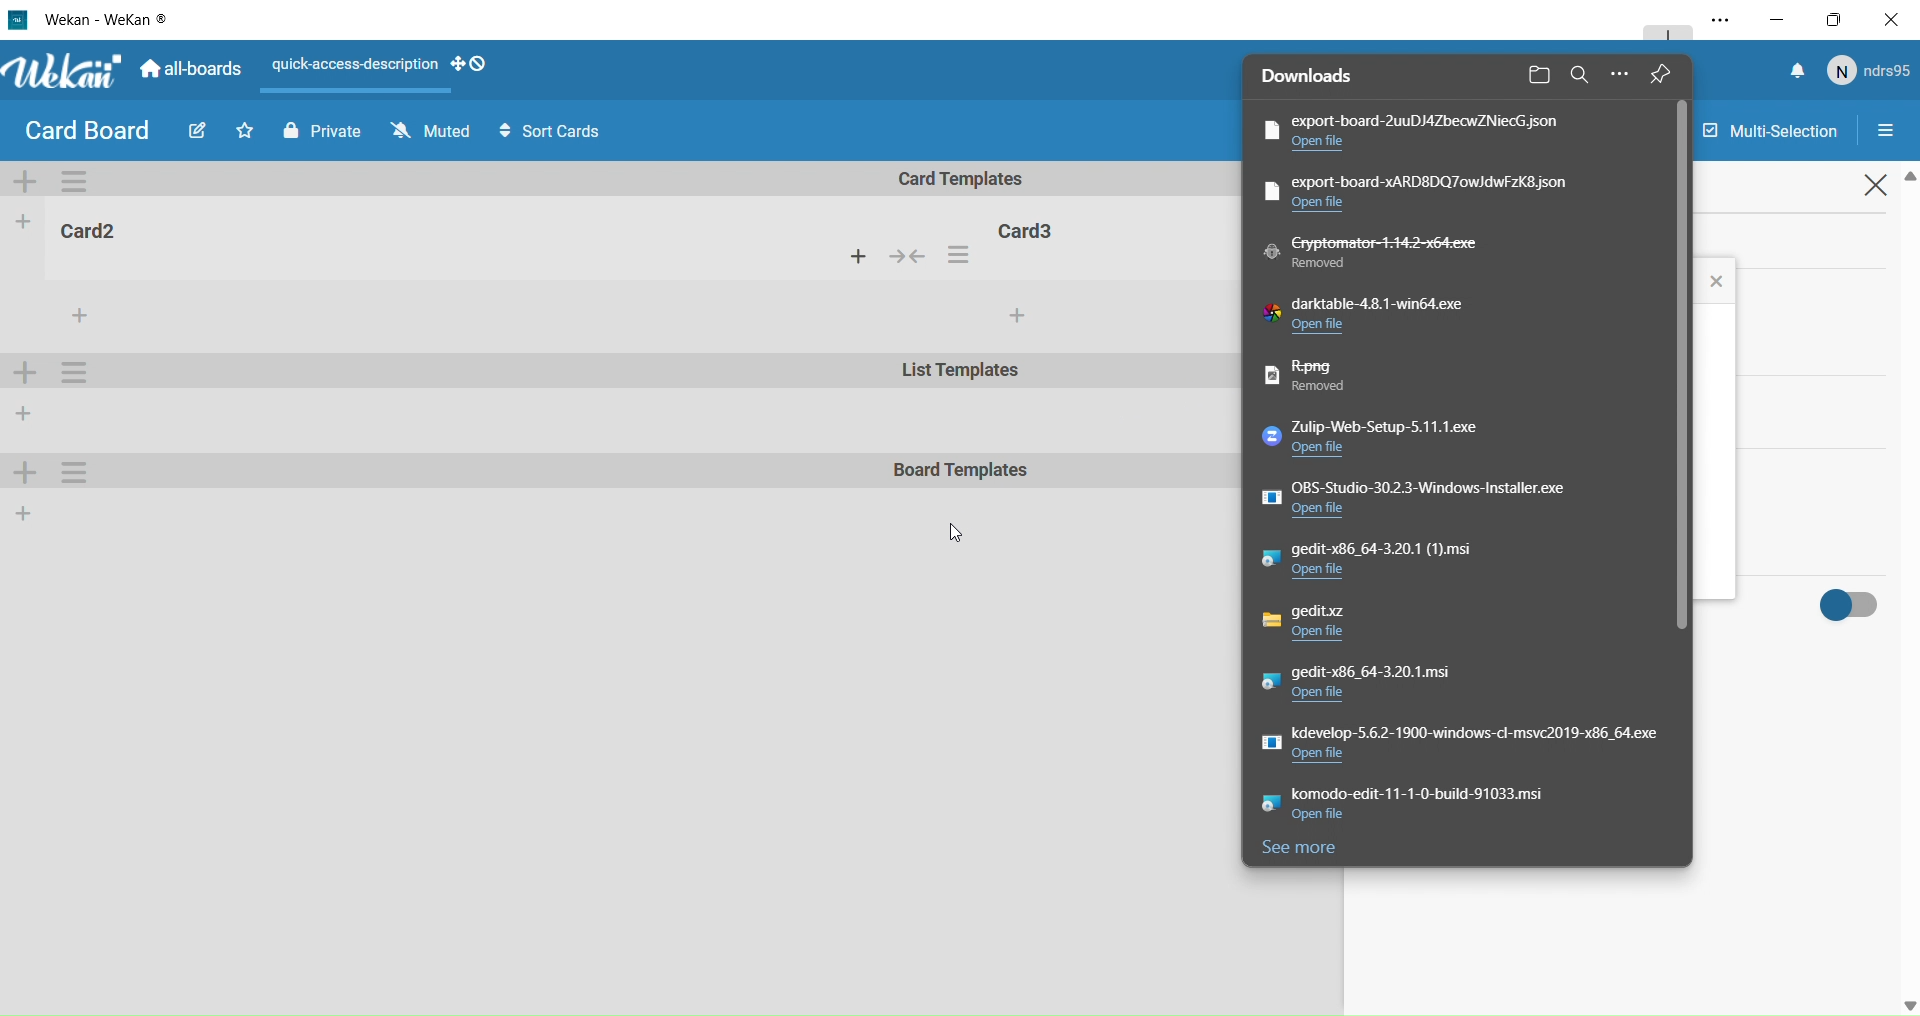 The width and height of the screenshot is (1920, 1016). Describe the element at coordinates (1674, 74) in the screenshot. I see `pin` at that location.